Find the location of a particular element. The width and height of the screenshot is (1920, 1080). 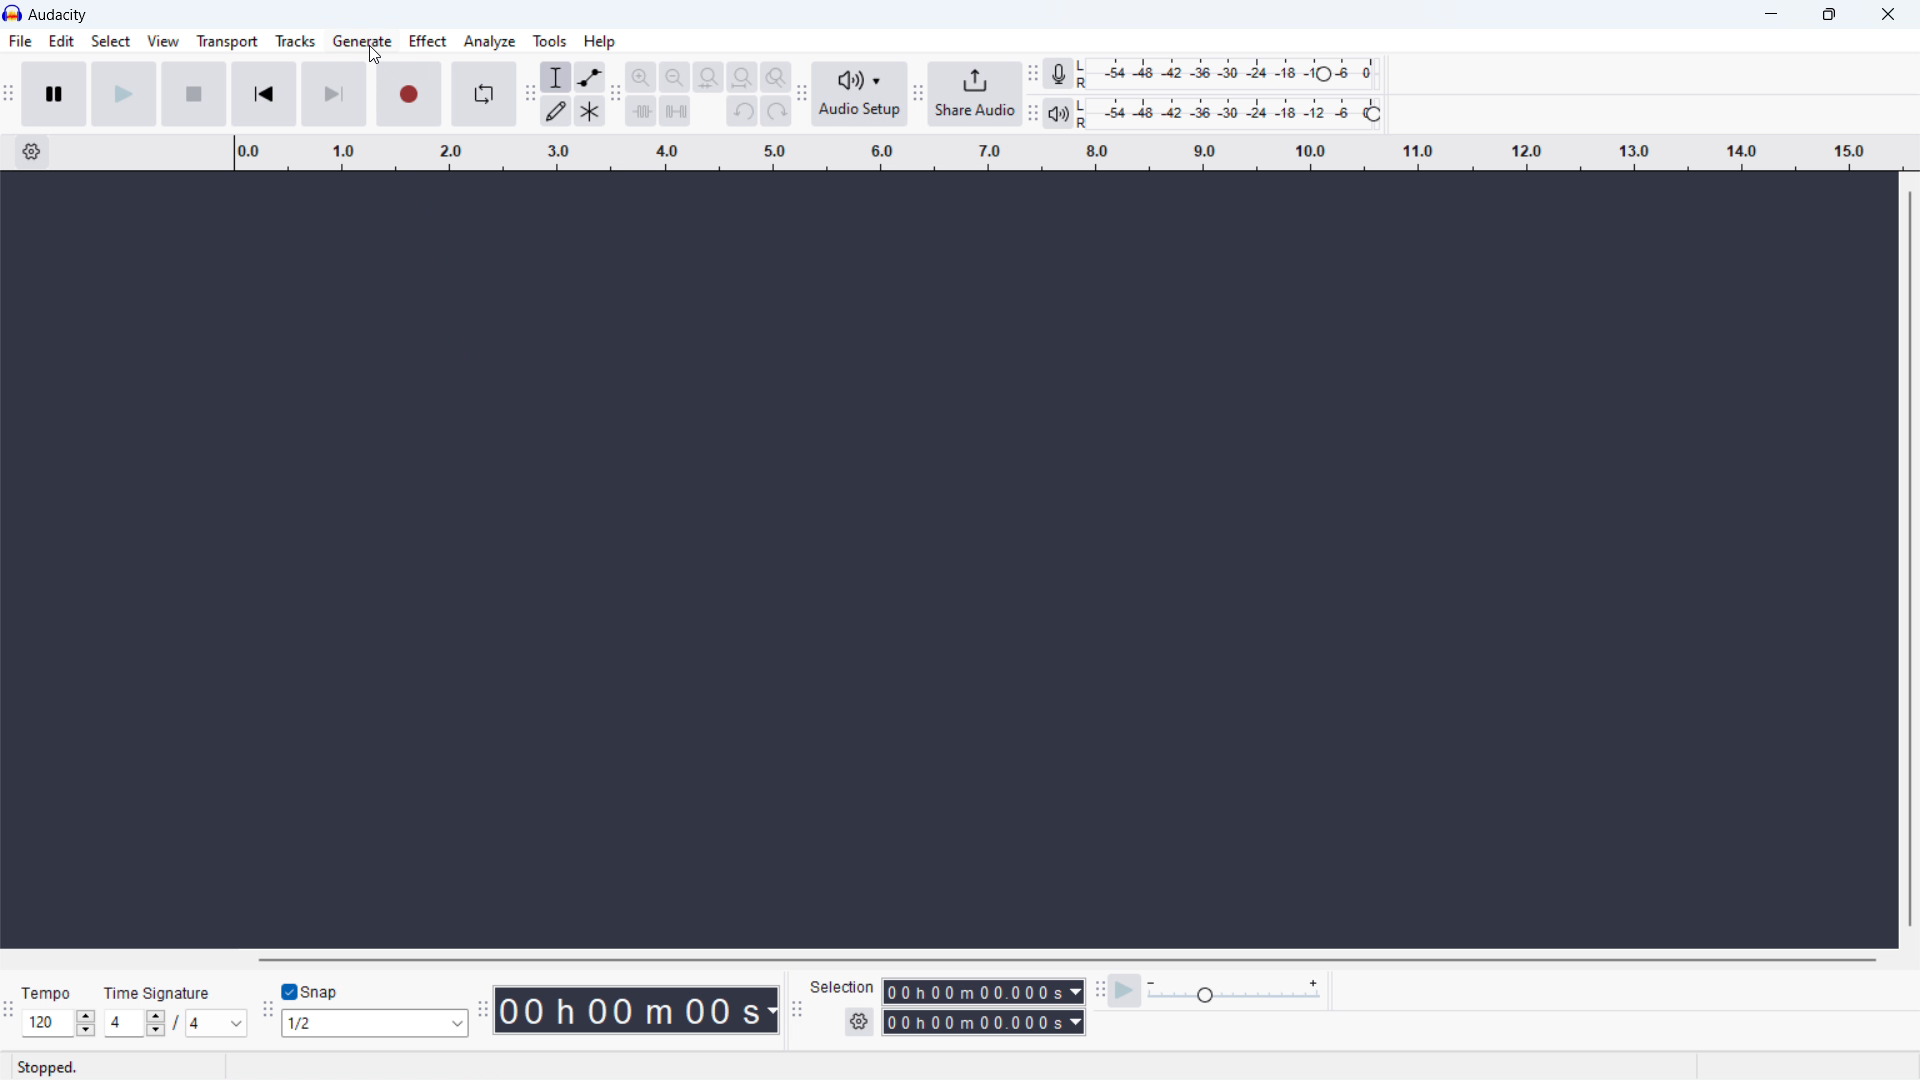

playback level is located at coordinates (1241, 114).